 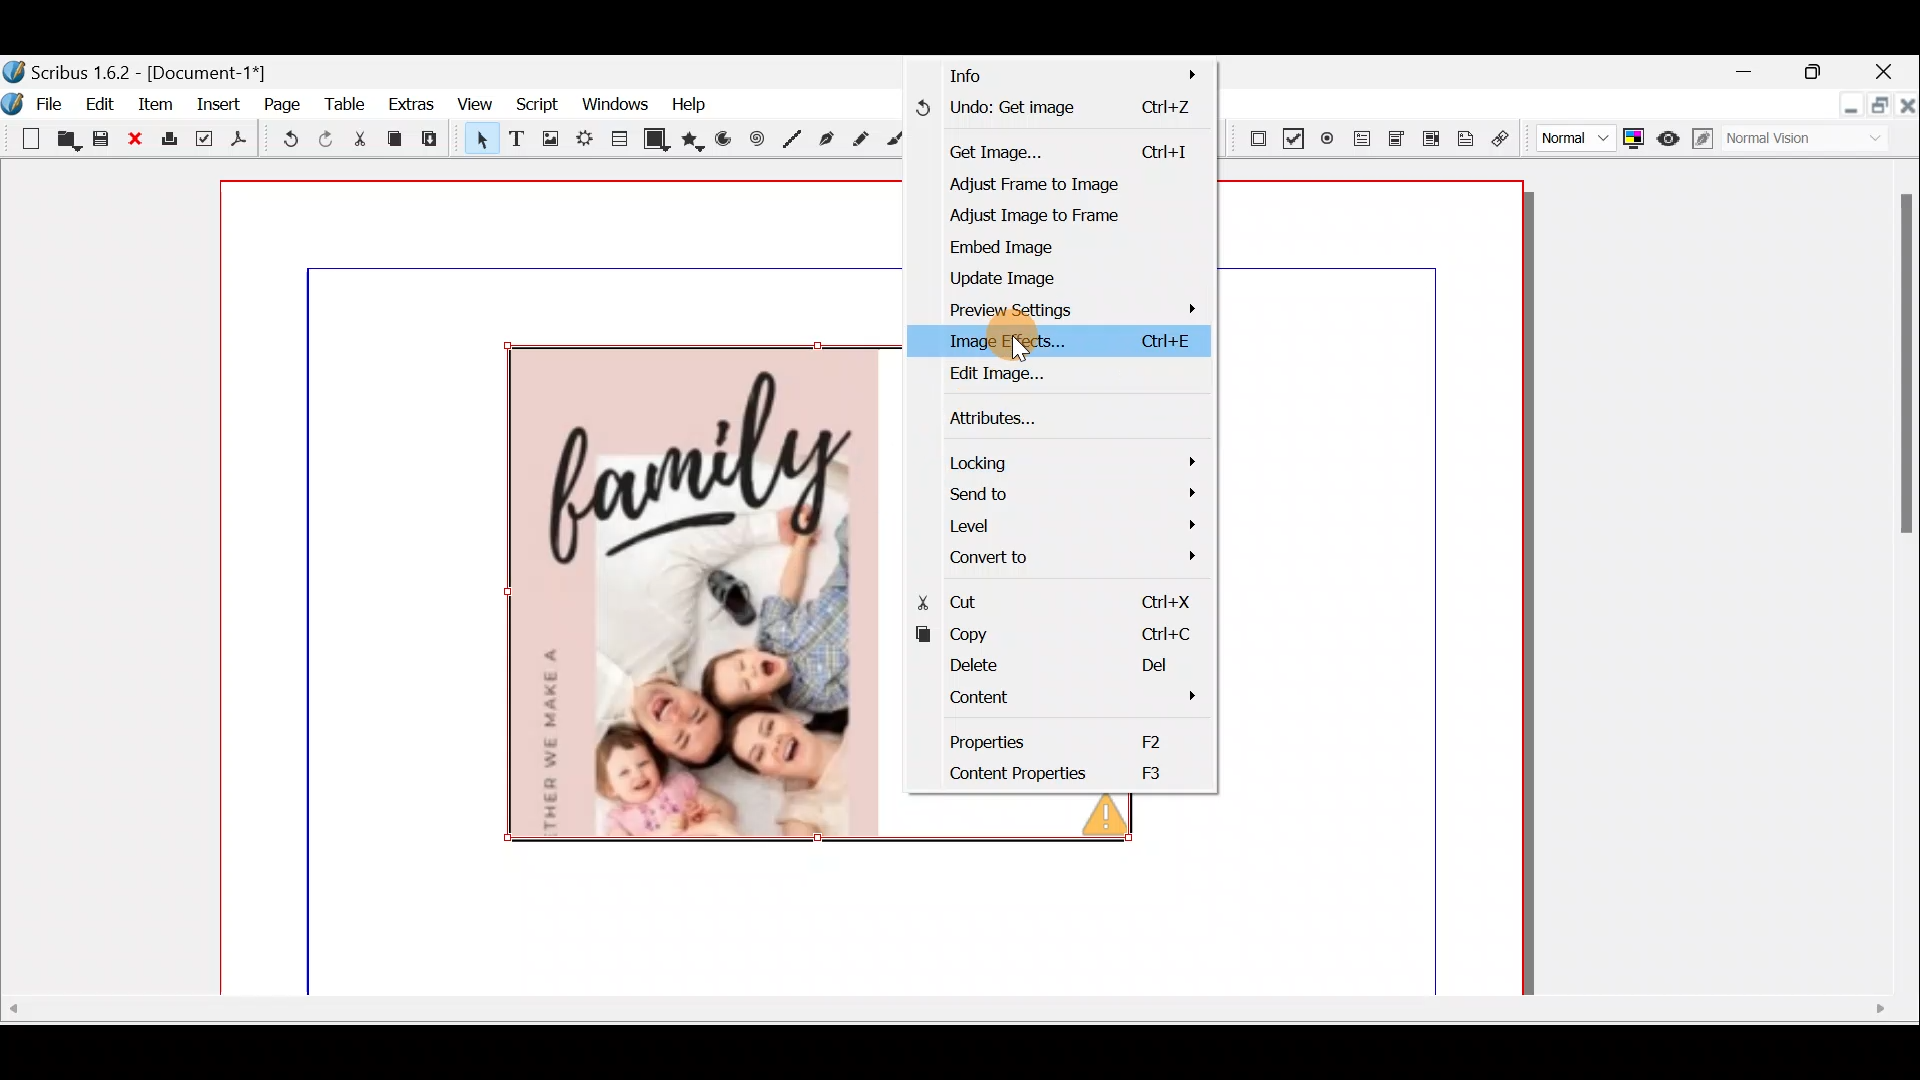 What do you see at coordinates (14, 100) in the screenshot?
I see `Logo` at bounding box center [14, 100].